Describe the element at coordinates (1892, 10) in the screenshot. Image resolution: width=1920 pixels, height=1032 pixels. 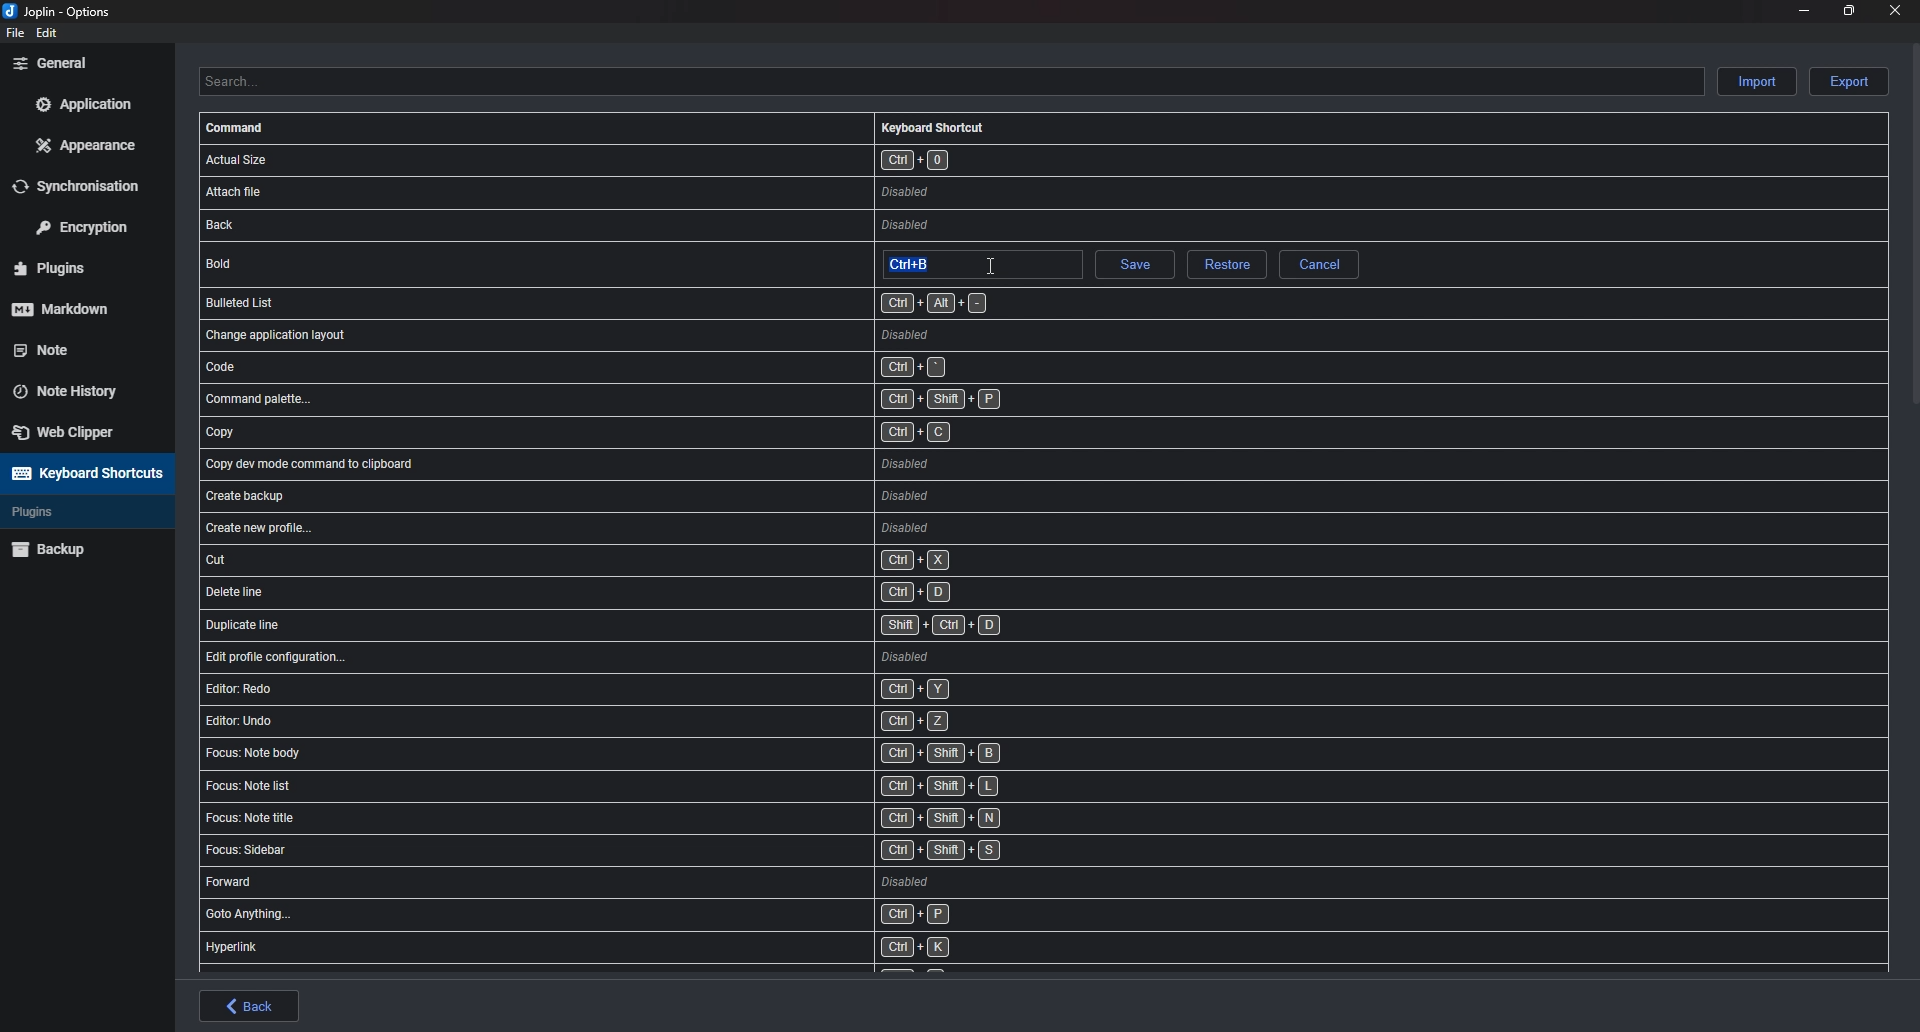
I see `close` at that location.